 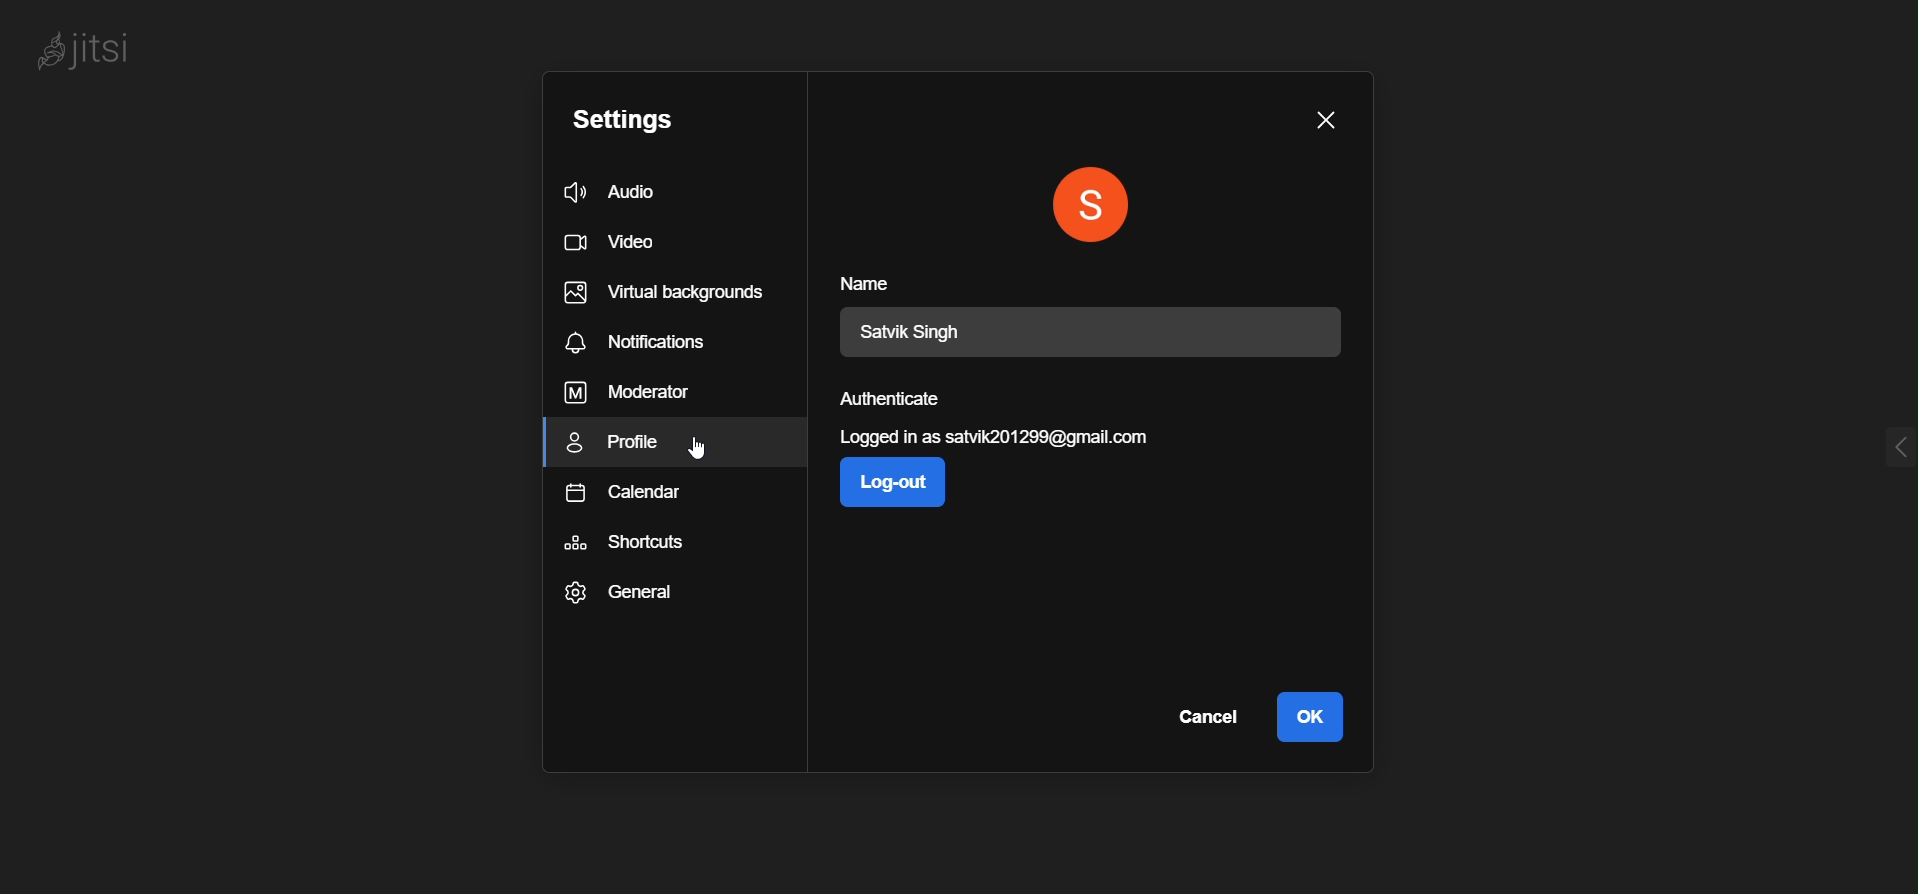 I want to click on pair device, so click(x=912, y=575).